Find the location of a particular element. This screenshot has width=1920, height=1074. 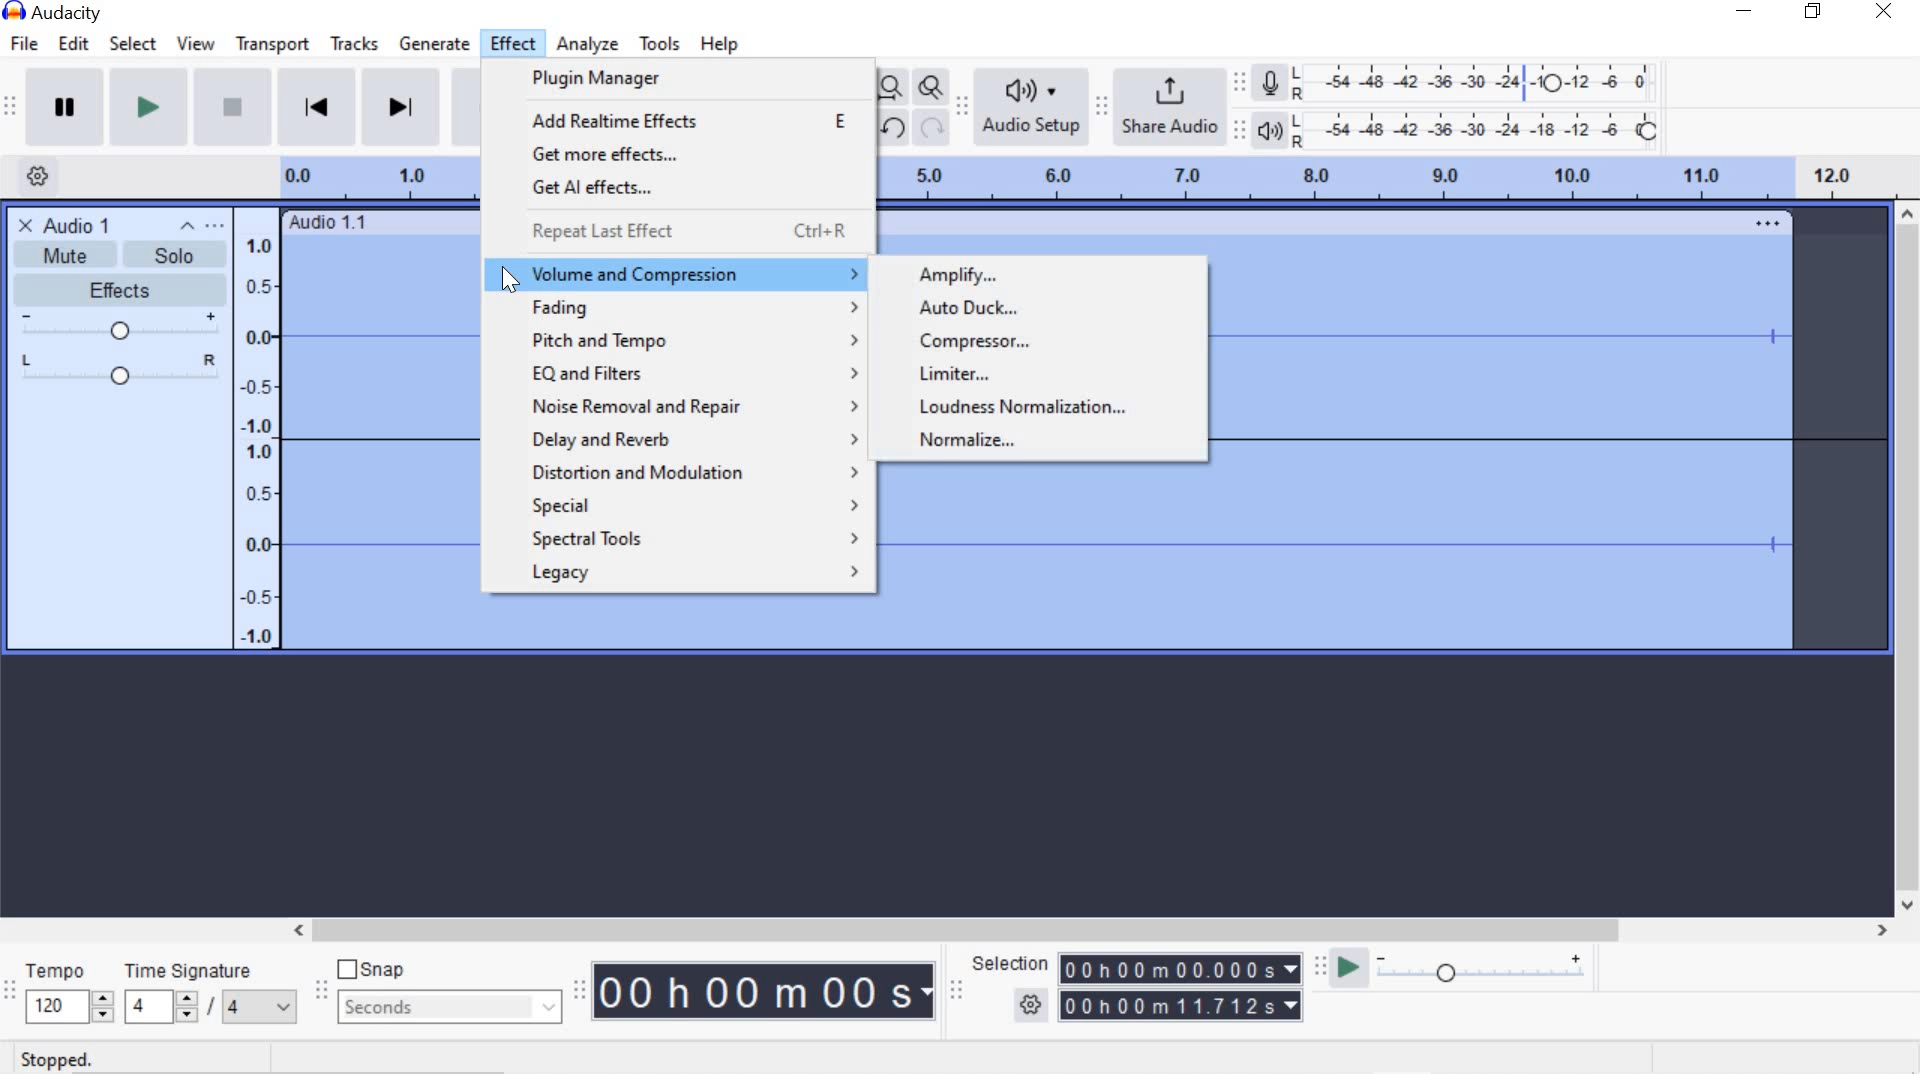

Audio setup toolbar is located at coordinates (962, 108).